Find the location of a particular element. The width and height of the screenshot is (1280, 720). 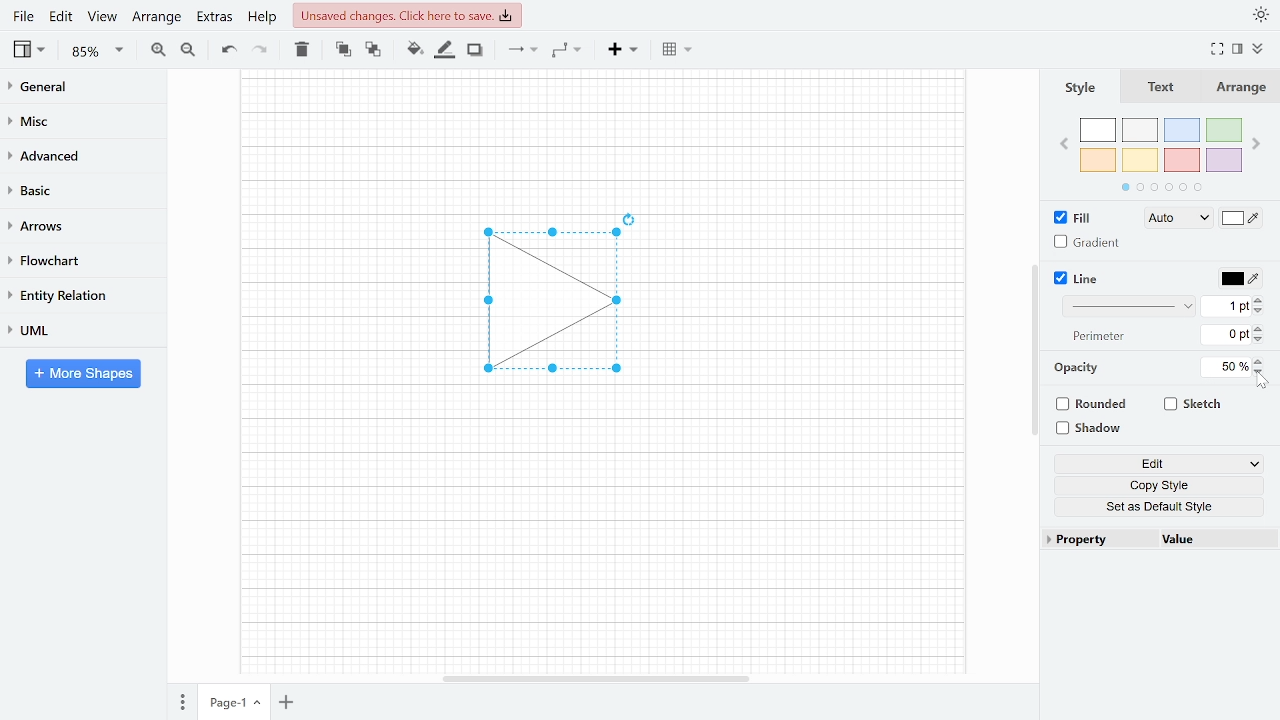

Perimeter is located at coordinates (1095, 337).